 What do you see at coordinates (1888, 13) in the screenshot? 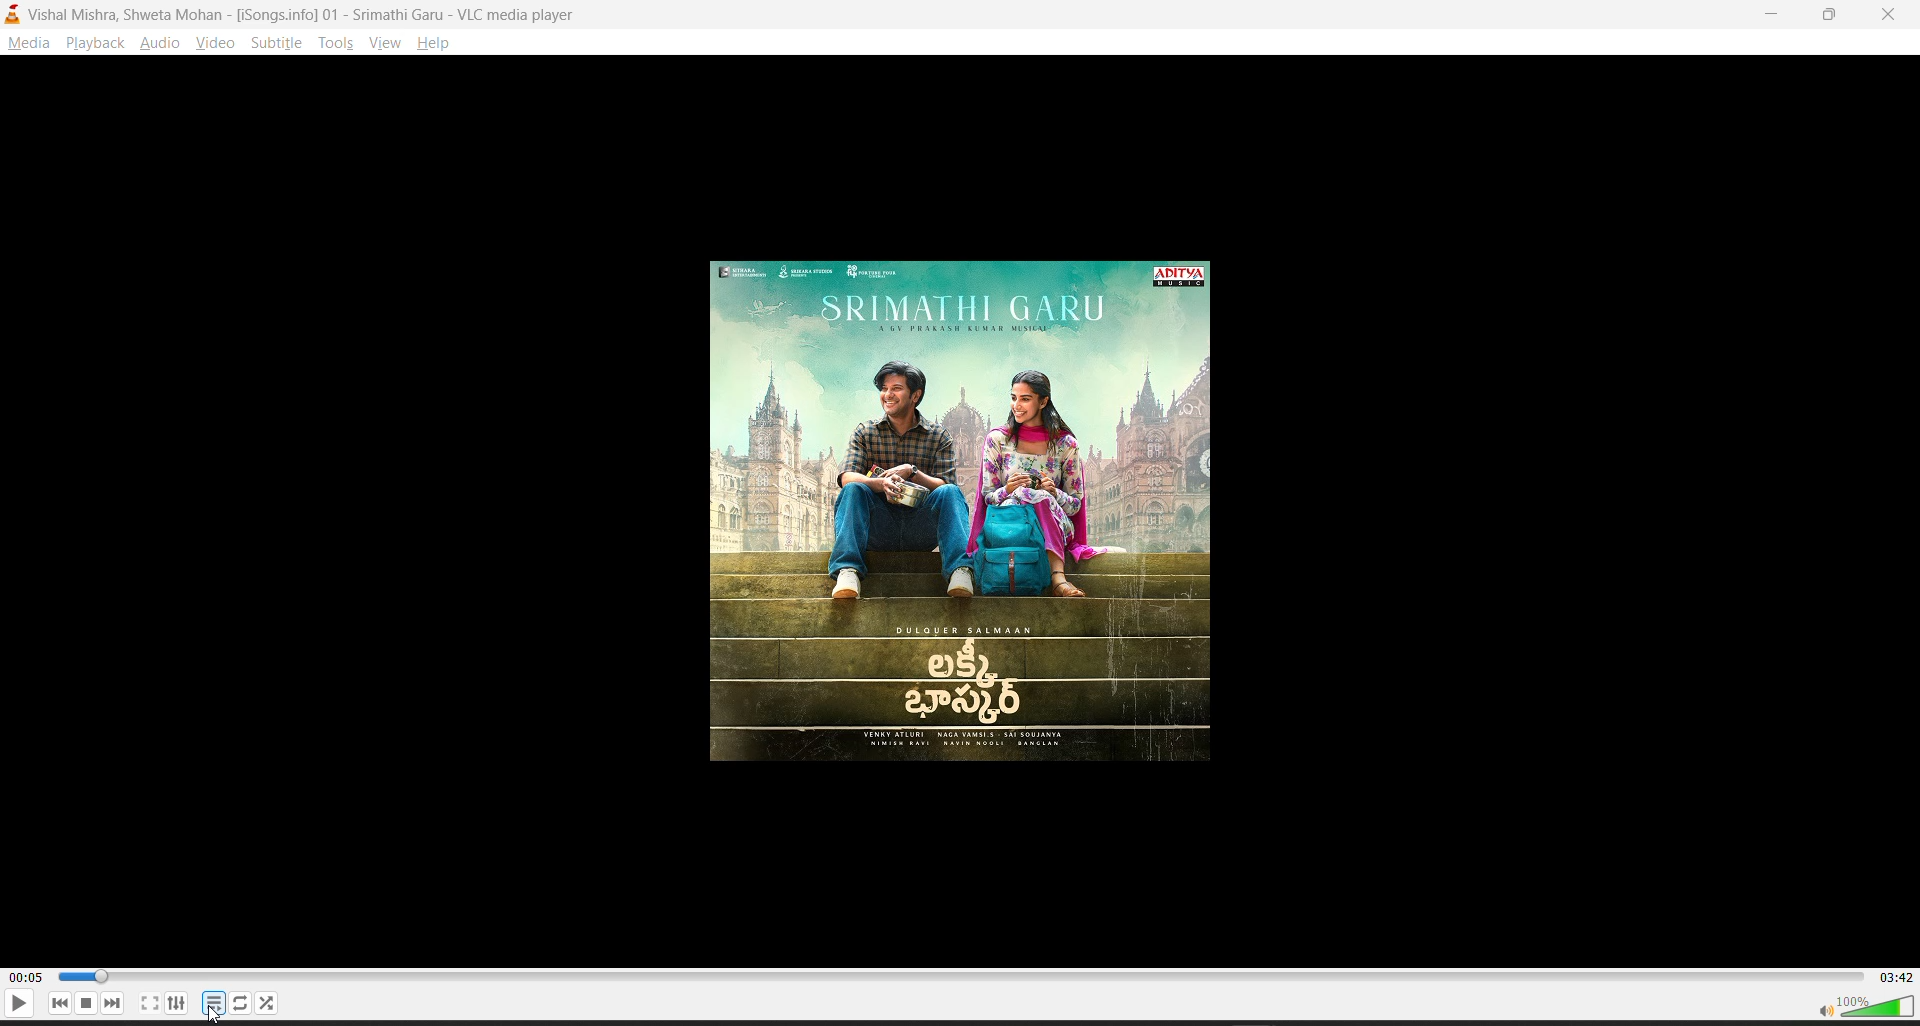
I see `close` at bounding box center [1888, 13].